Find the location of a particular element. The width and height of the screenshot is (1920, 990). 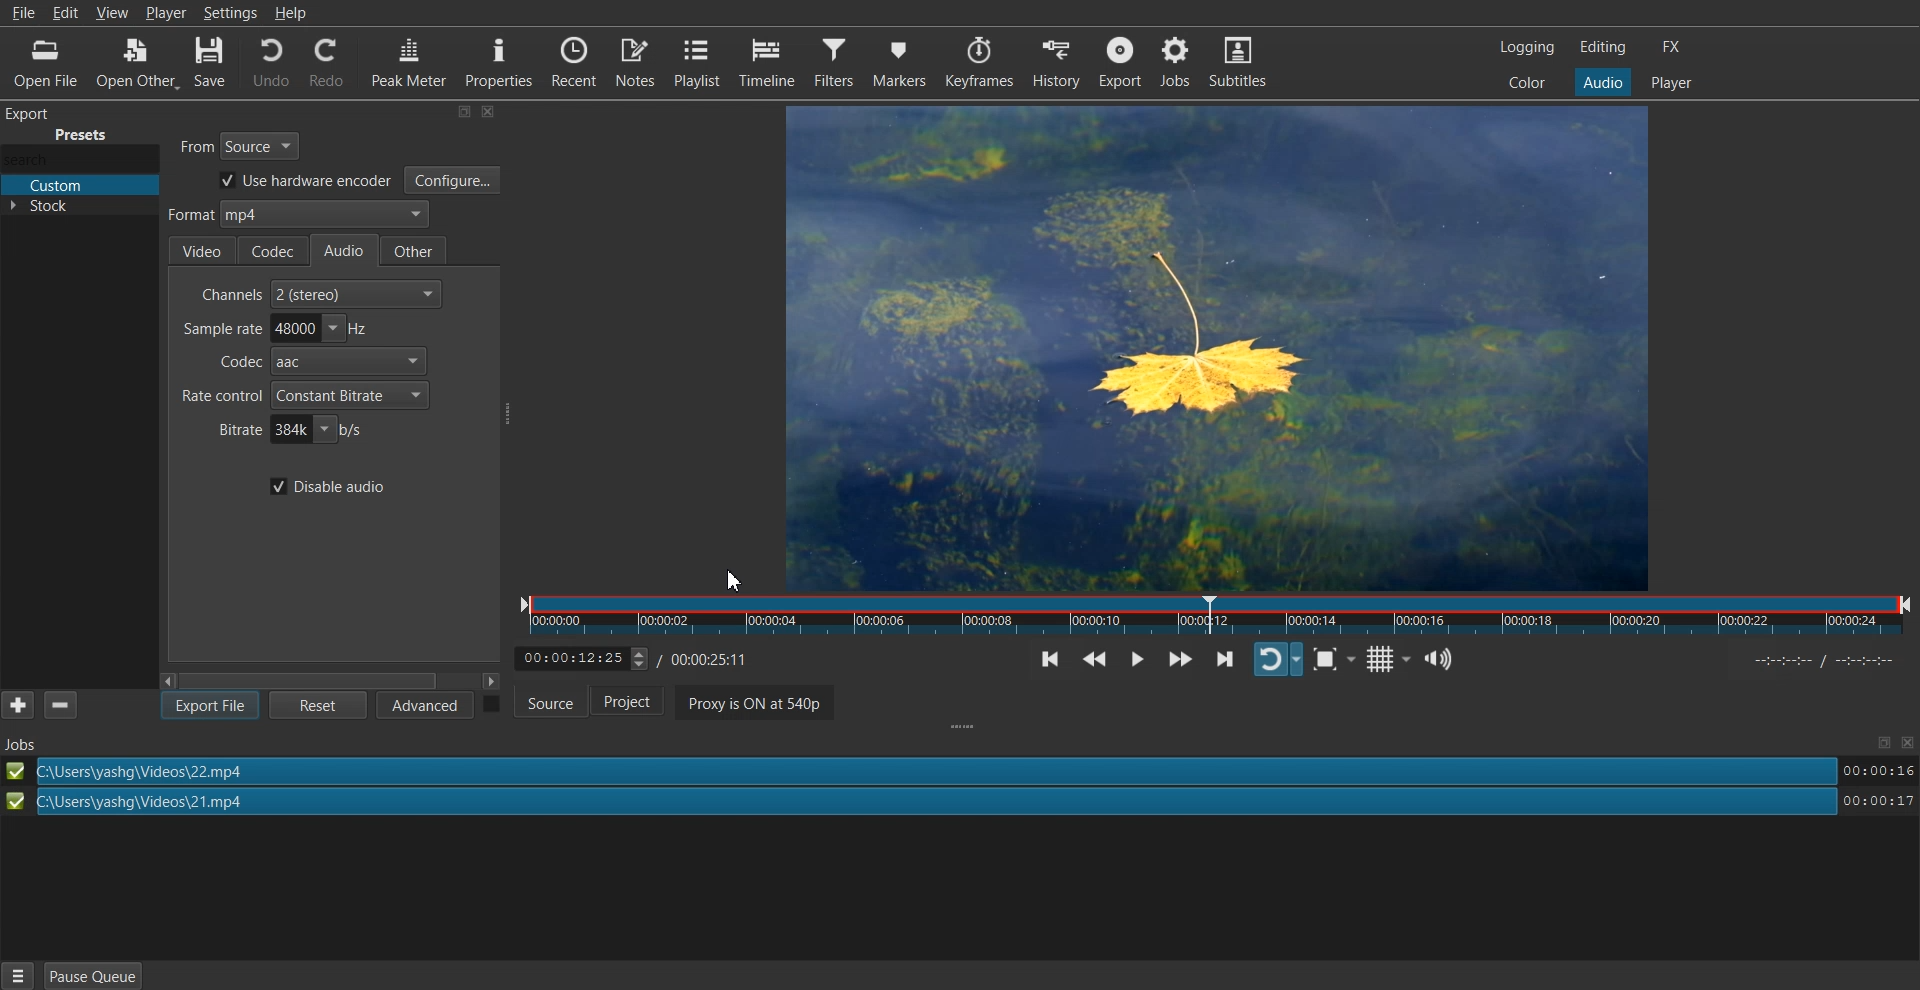

Minimize is located at coordinates (464, 111).